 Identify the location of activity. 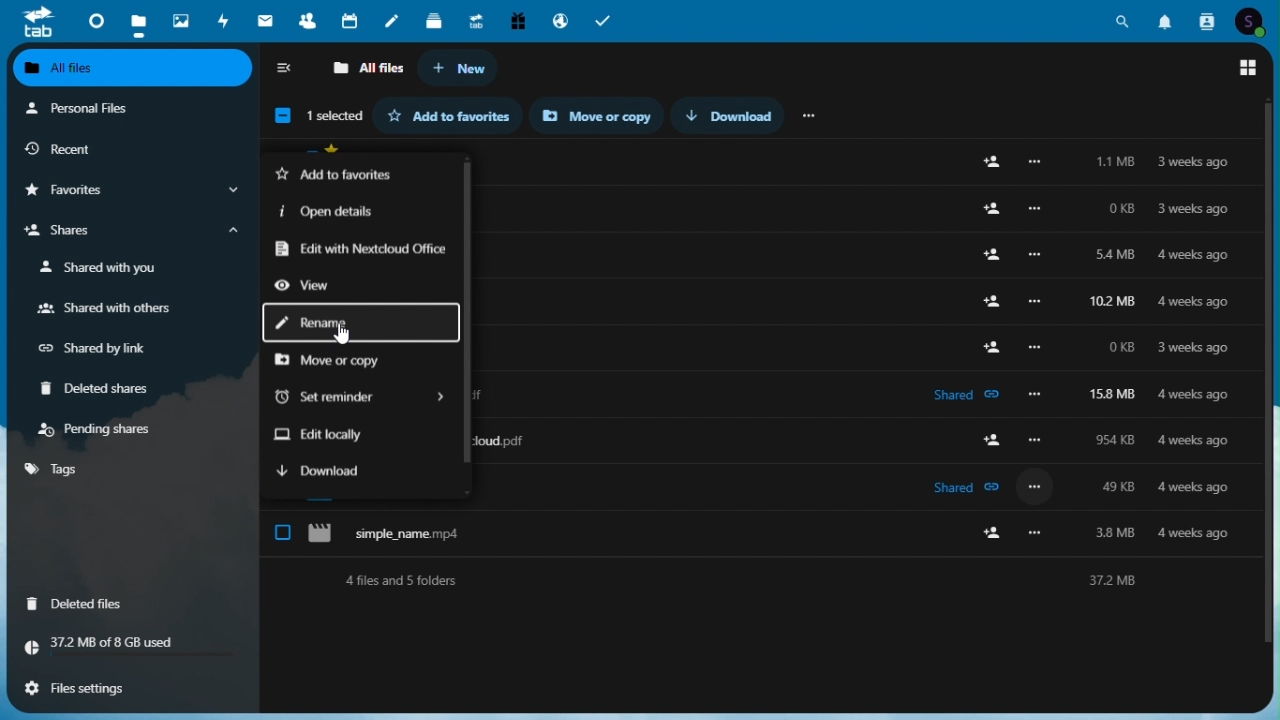
(227, 20).